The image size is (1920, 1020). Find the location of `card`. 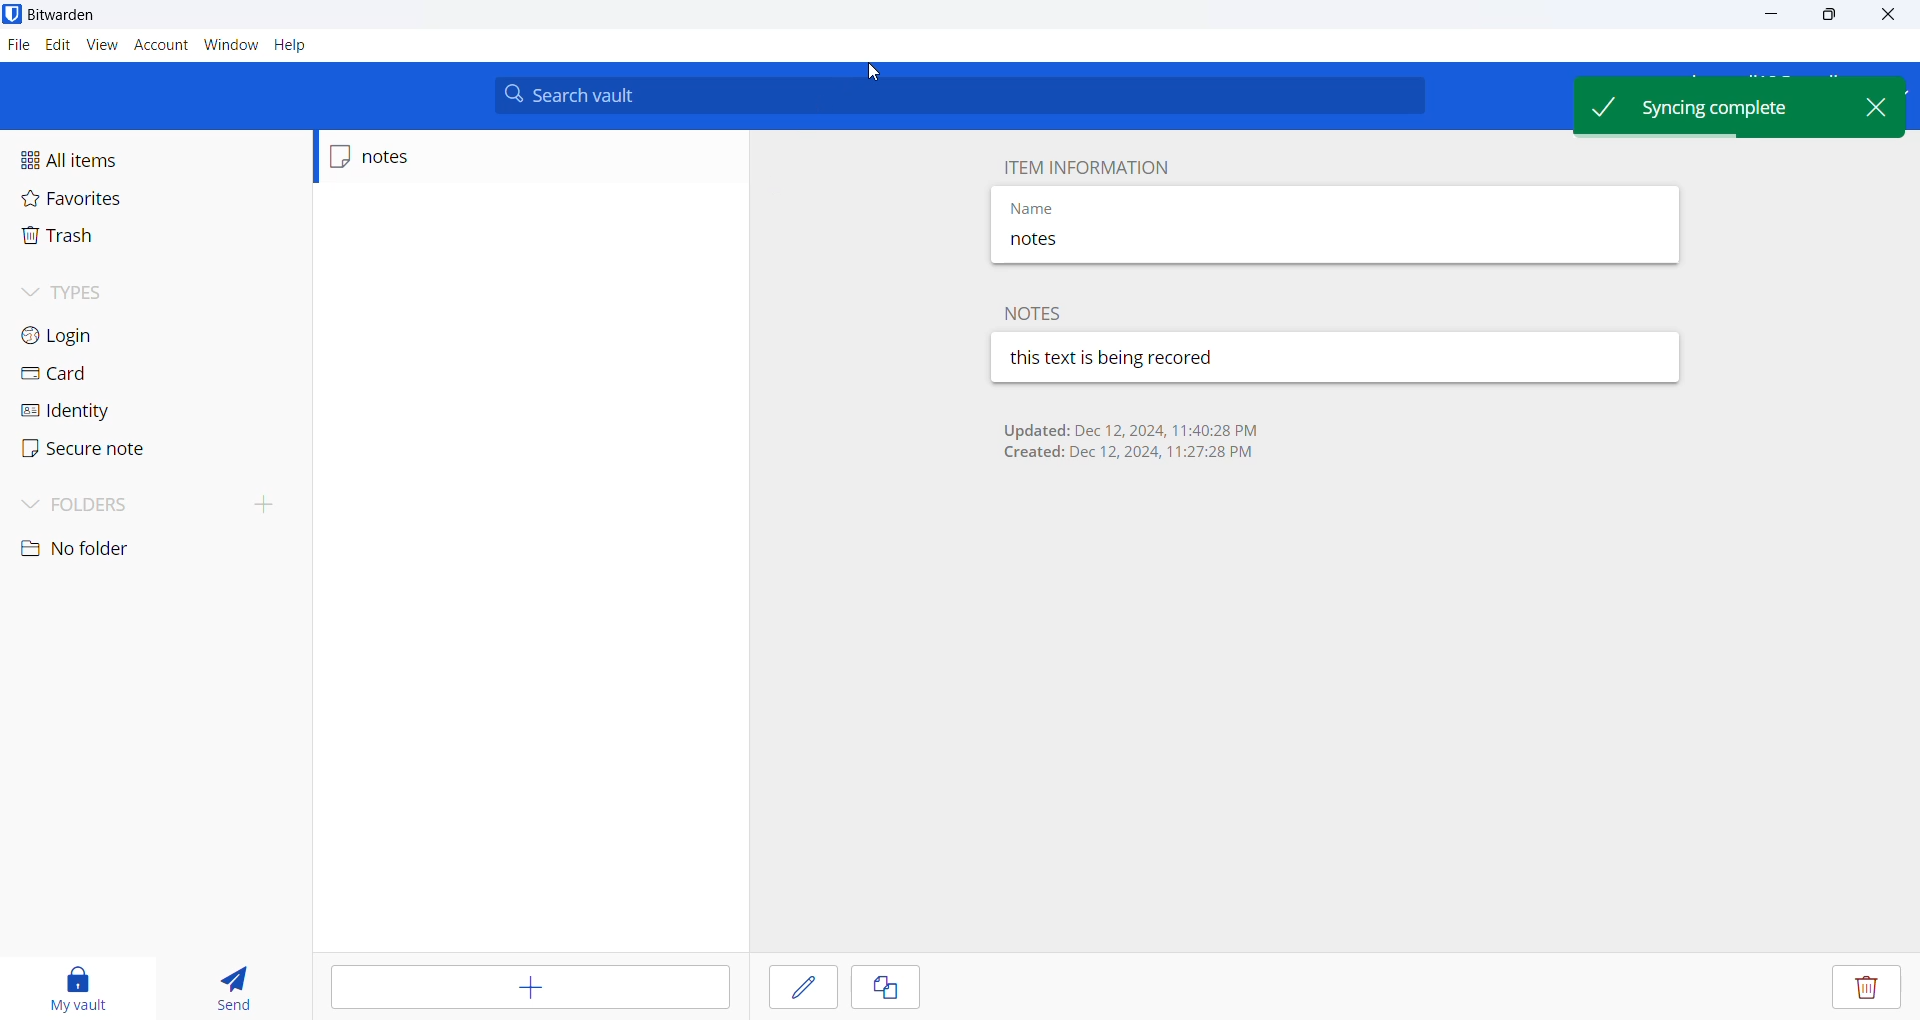

card is located at coordinates (87, 378).